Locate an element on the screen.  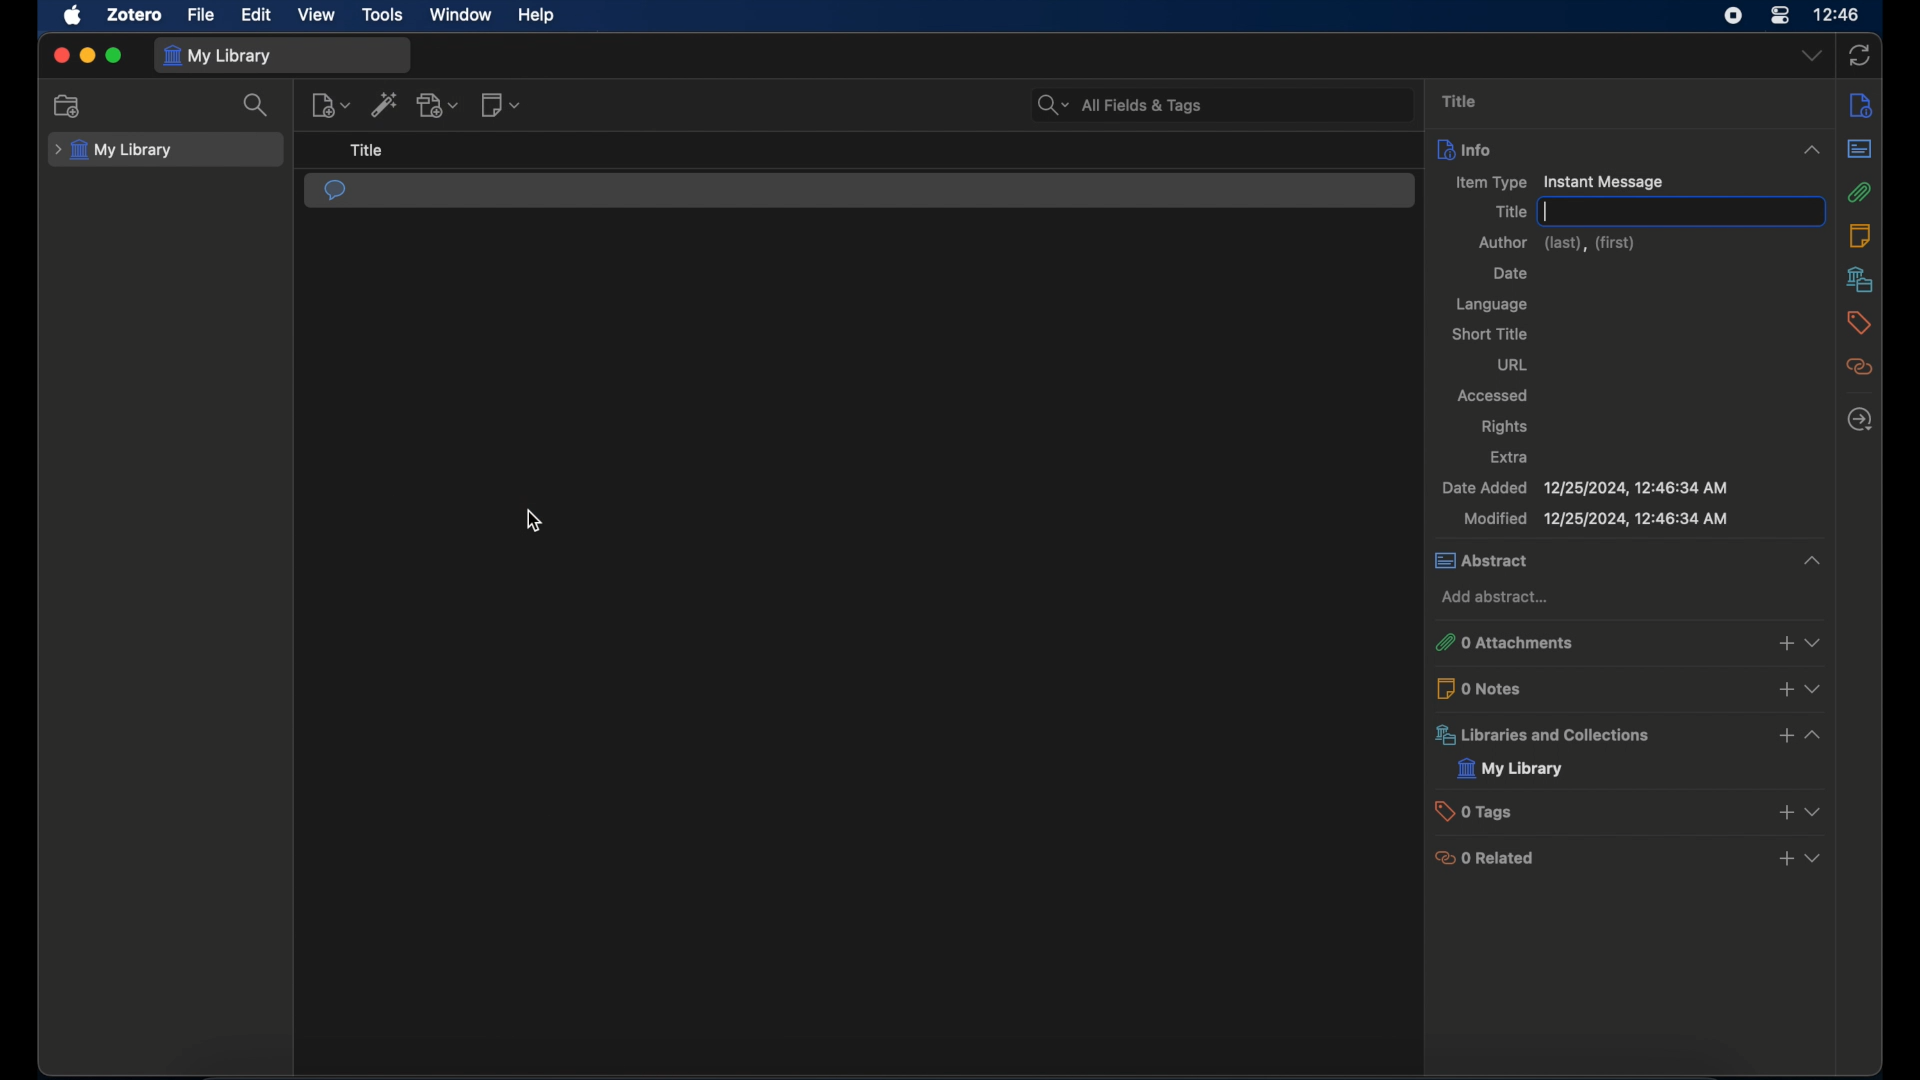
edit is located at coordinates (258, 15).